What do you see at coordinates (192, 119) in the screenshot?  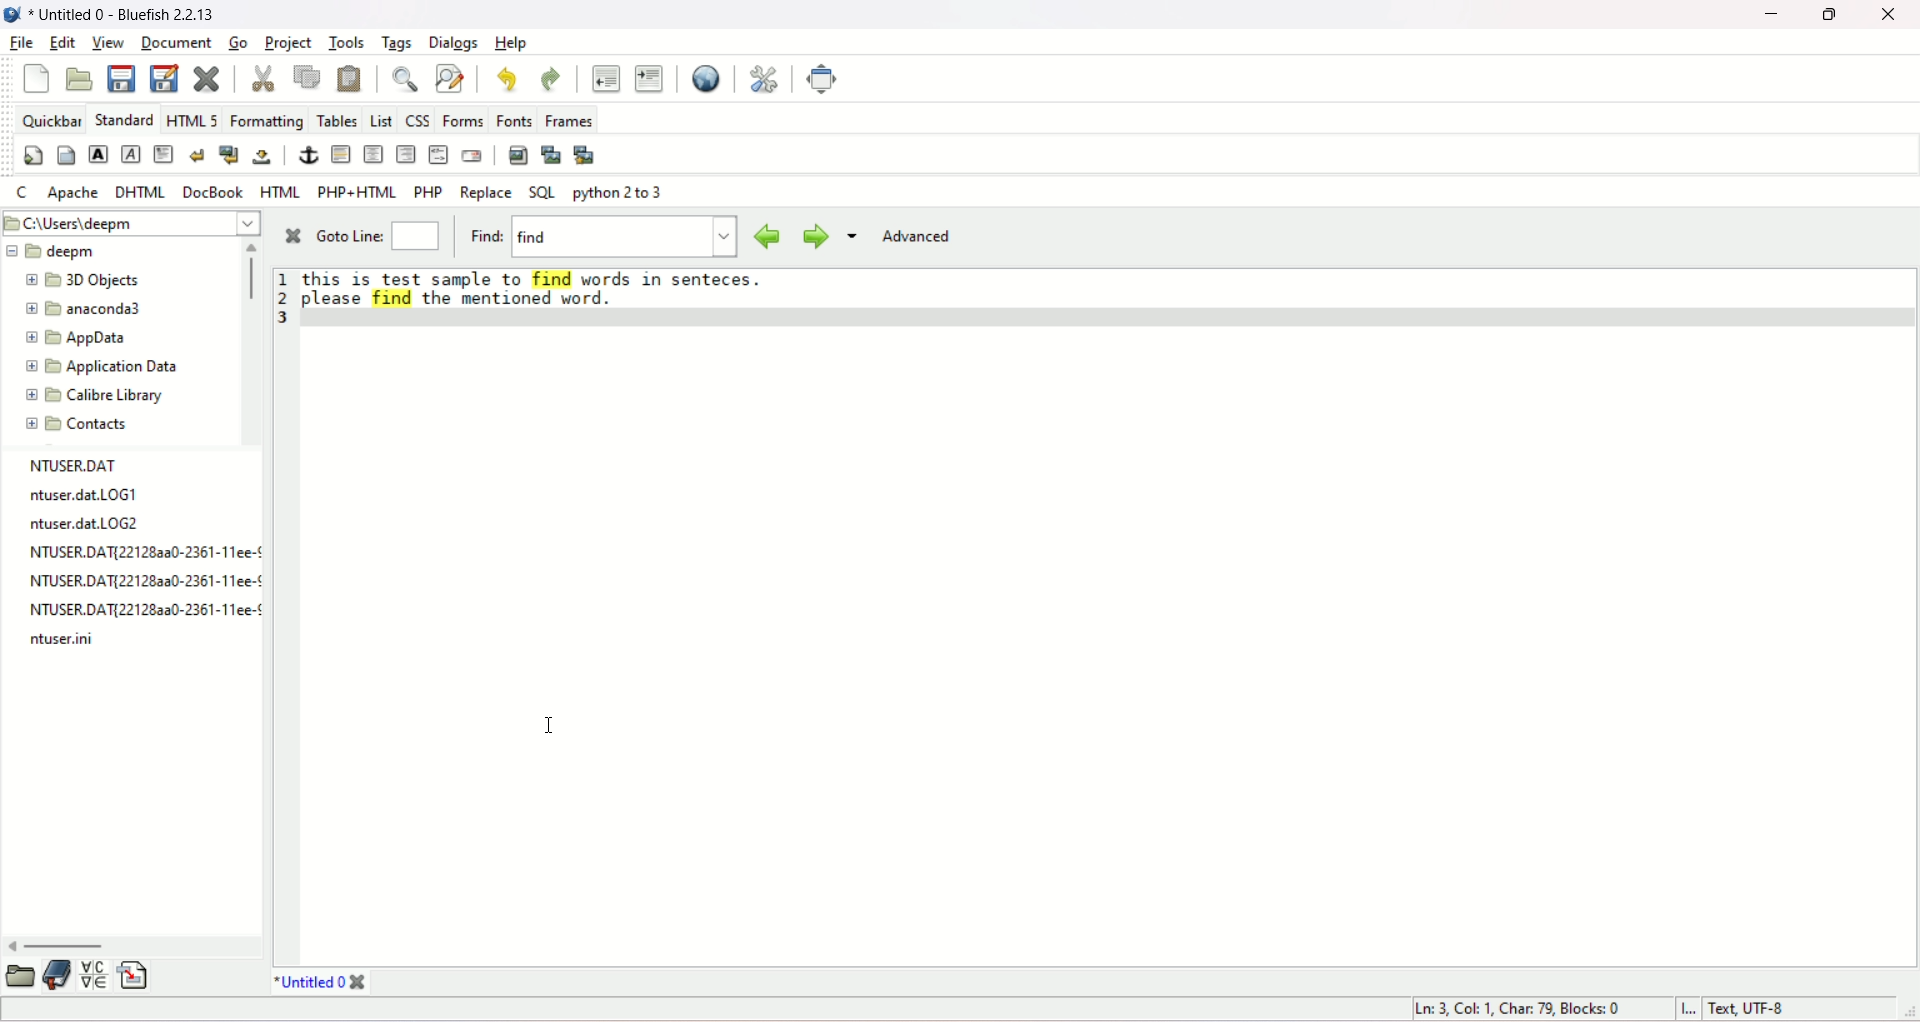 I see `HTML 5` at bounding box center [192, 119].